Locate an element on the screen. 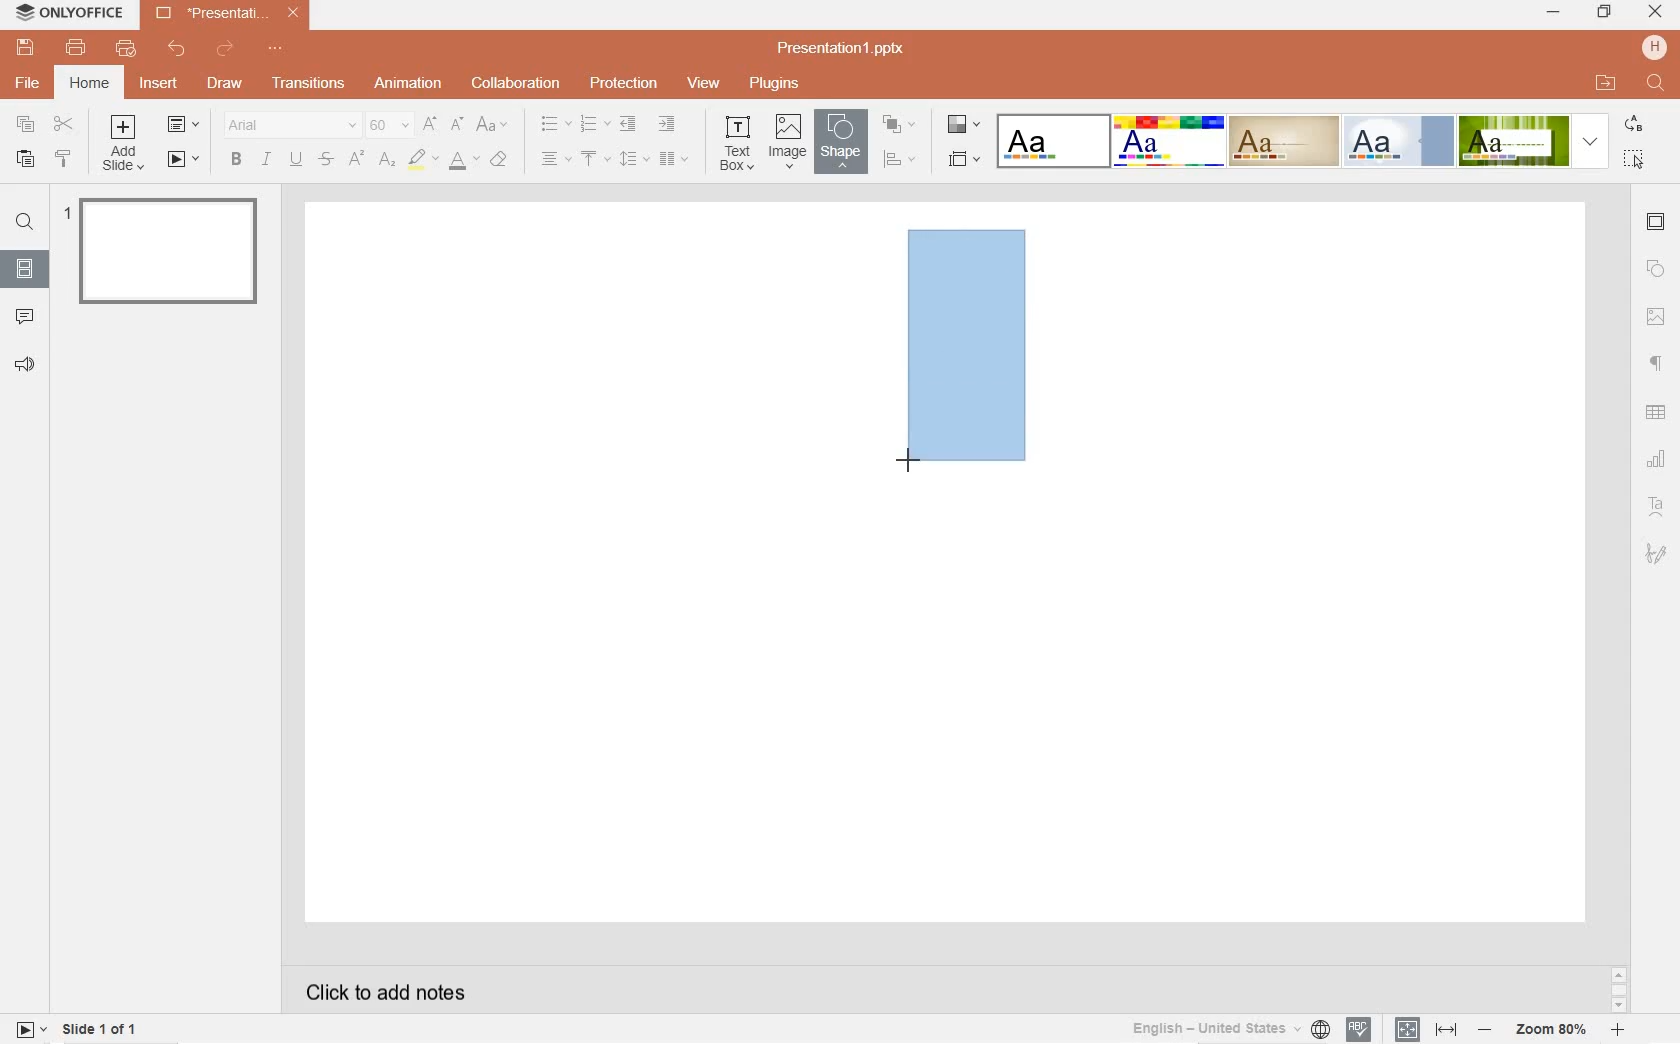 The image size is (1680, 1044). strikethrough is located at coordinates (326, 160).